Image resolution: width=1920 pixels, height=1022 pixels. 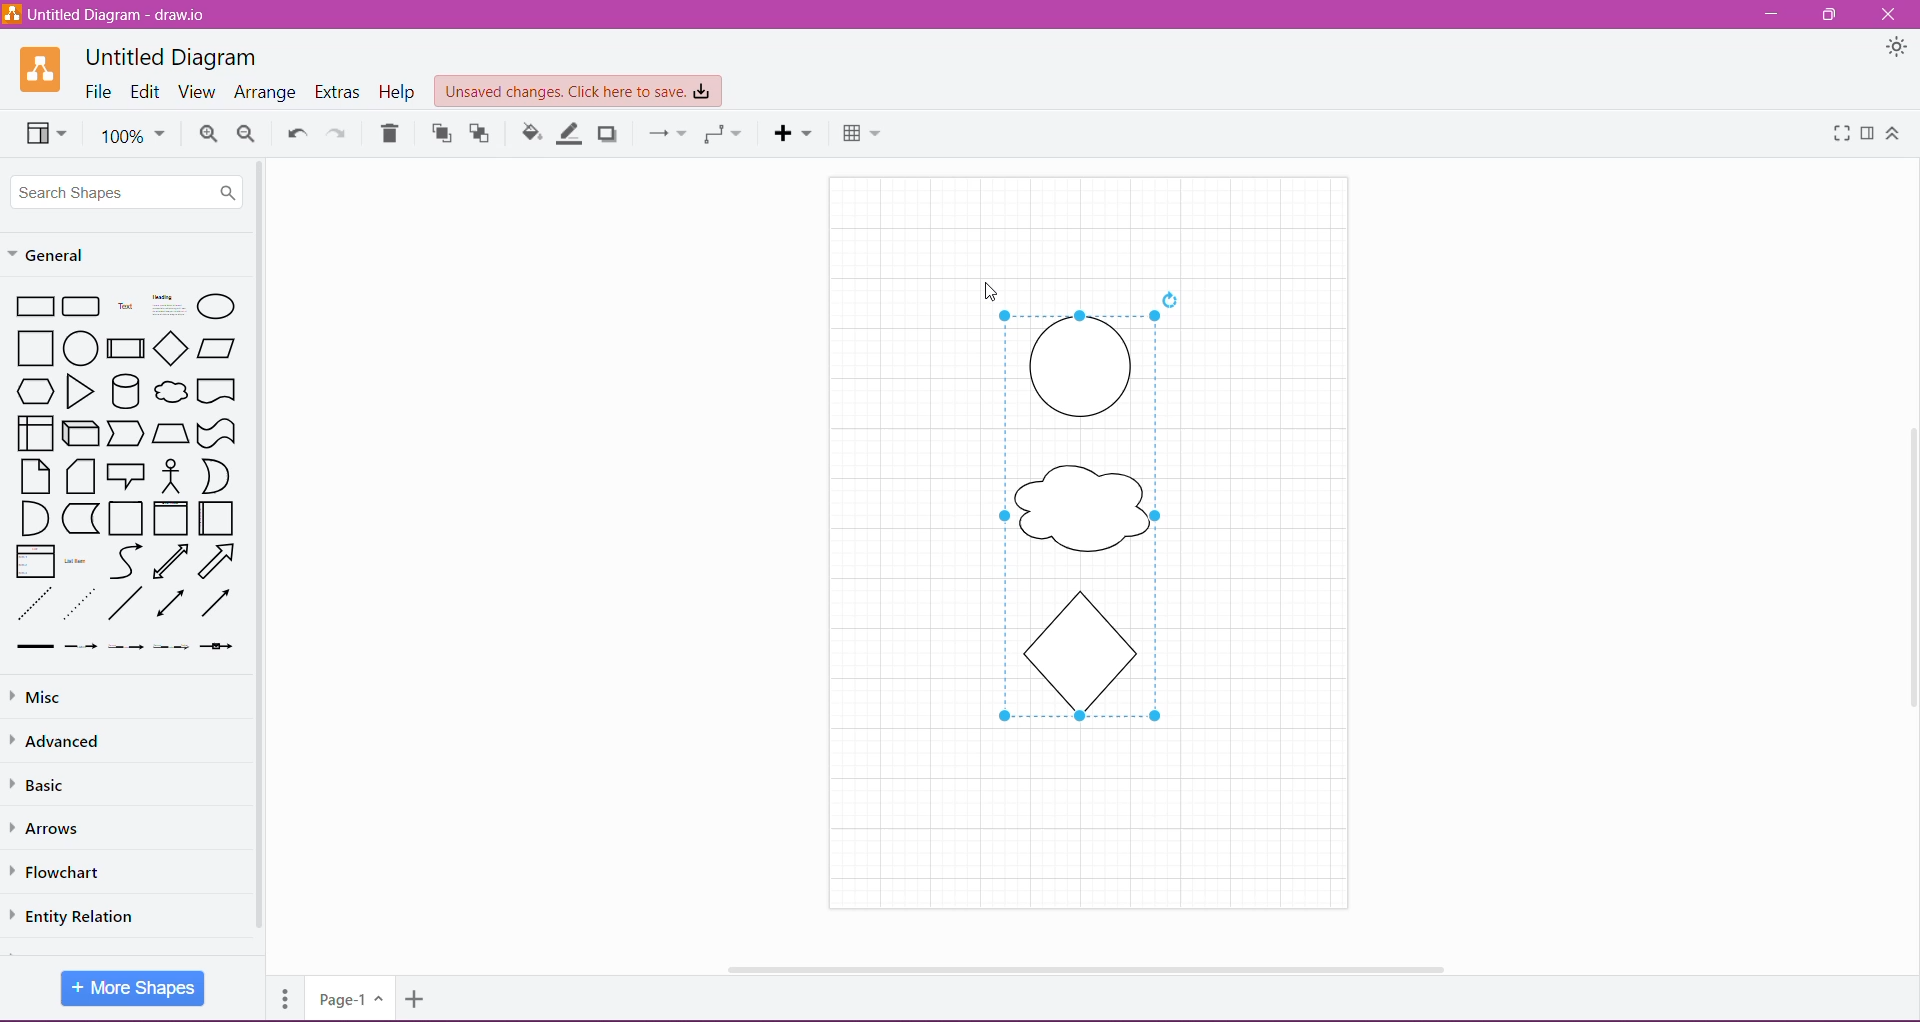 I want to click on Format, so click(x=1868, y=133).